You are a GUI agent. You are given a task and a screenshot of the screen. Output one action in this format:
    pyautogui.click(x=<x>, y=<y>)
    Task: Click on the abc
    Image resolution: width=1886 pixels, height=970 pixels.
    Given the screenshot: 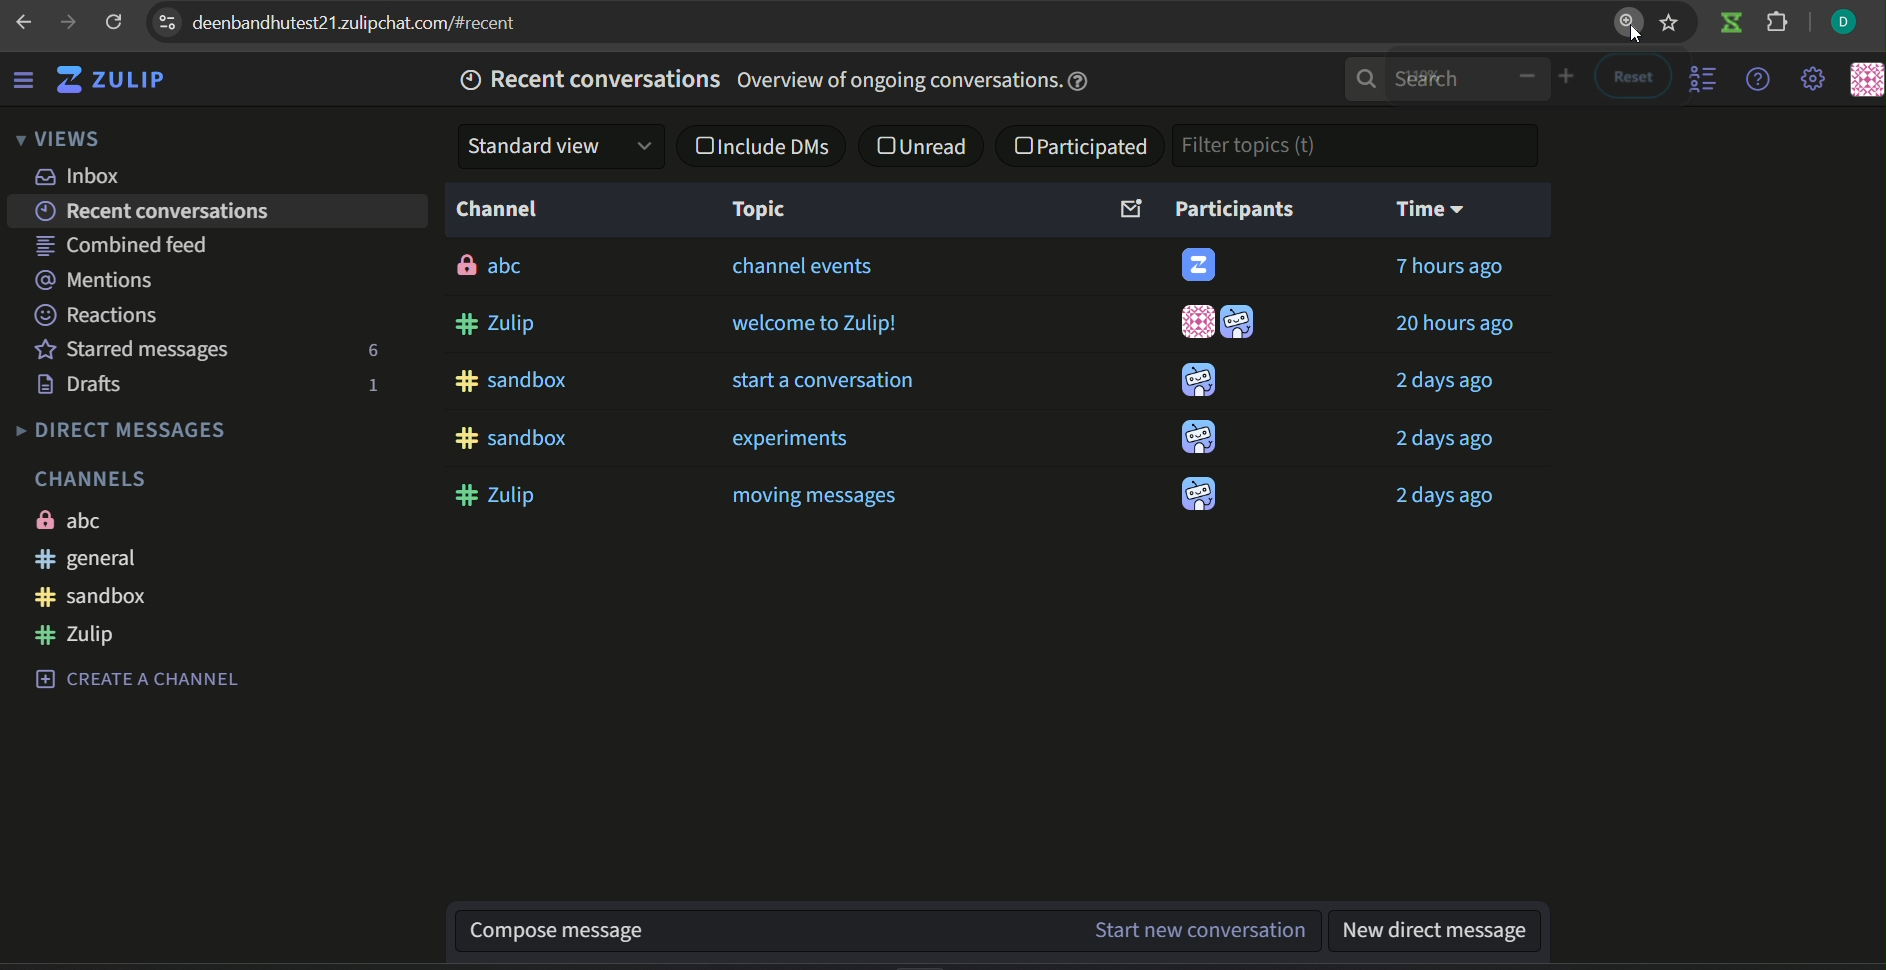 What is the action you would take?
    pyautogui.click(x=74, y=519)
    